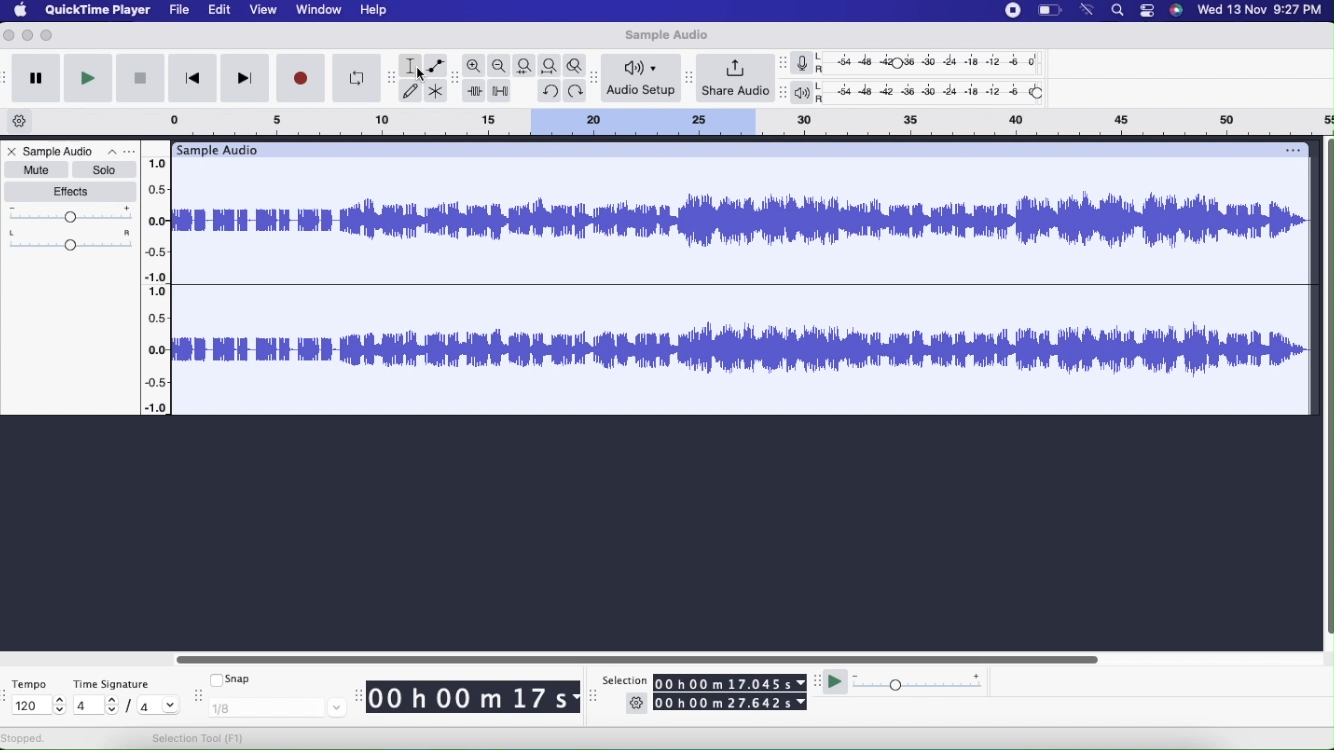  What do you see at coordinates (60, 151) in the screenshot?
I see `Sample Audio` at bounding box center [60, 151].